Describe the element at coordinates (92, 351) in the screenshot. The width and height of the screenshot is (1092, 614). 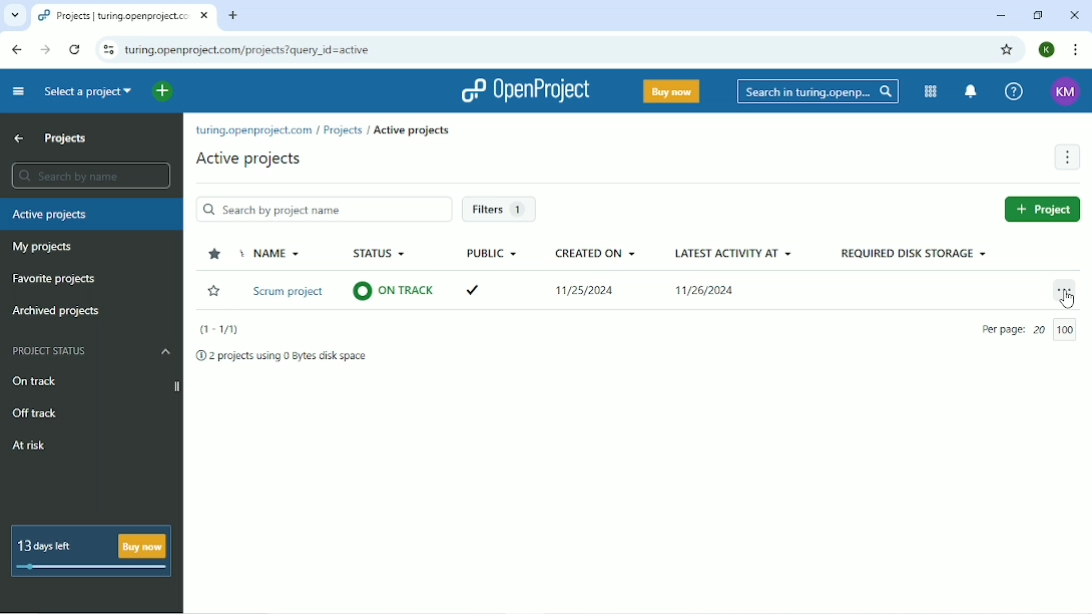
I see `Project status` at that location.